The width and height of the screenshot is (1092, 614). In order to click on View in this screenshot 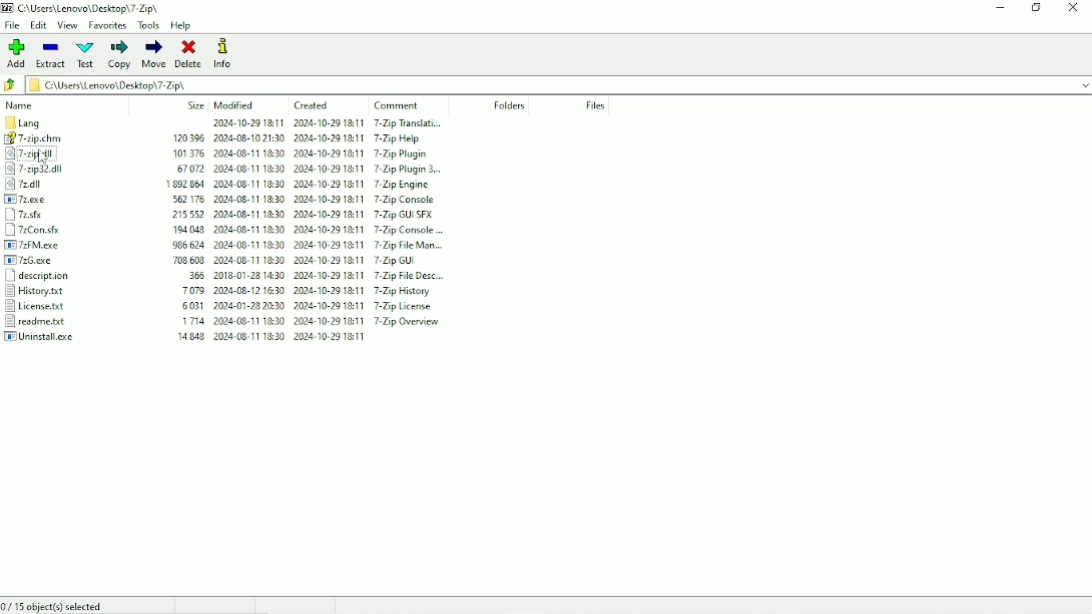, I will do `click(67, 25)`.